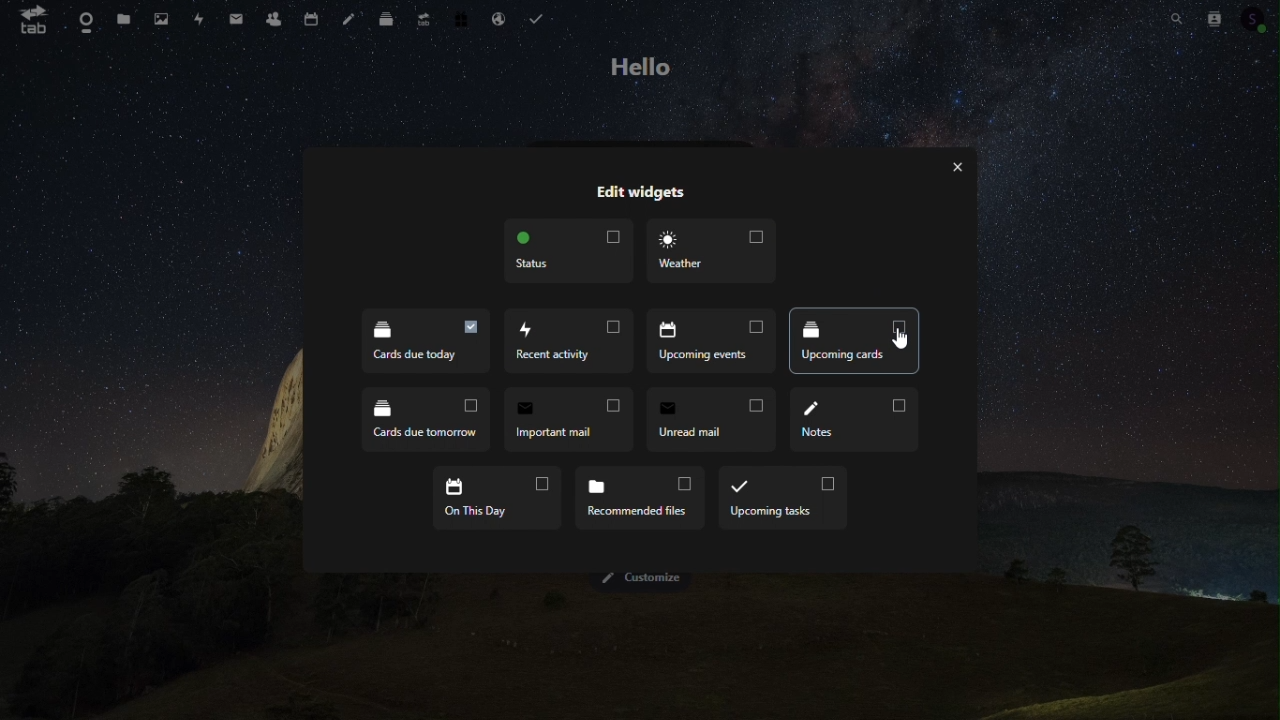  What do you see at coordinates (640, 581) in the screenshot?
I see `customize` at bounding box center [640, 581].